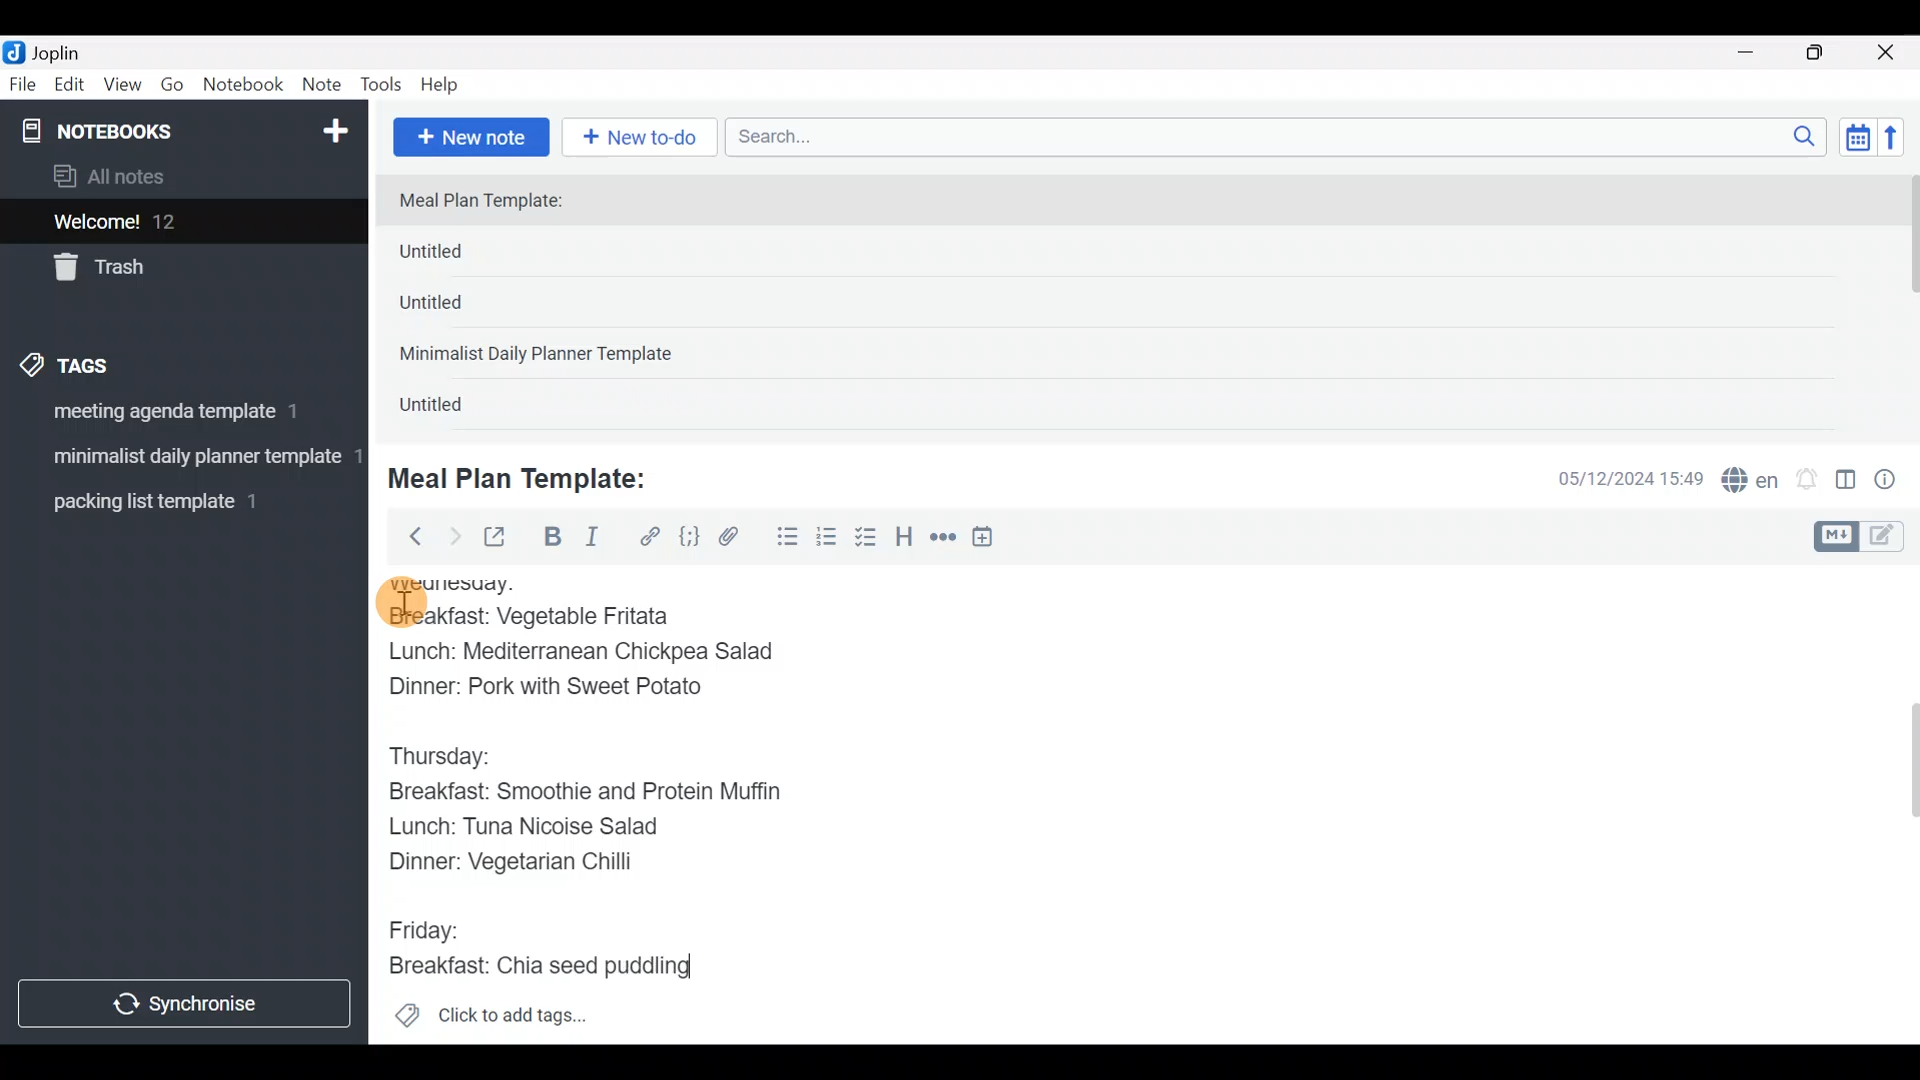  Describe the element at coordinates (70, 88) in the screenshot. I see `Edit` at that location.